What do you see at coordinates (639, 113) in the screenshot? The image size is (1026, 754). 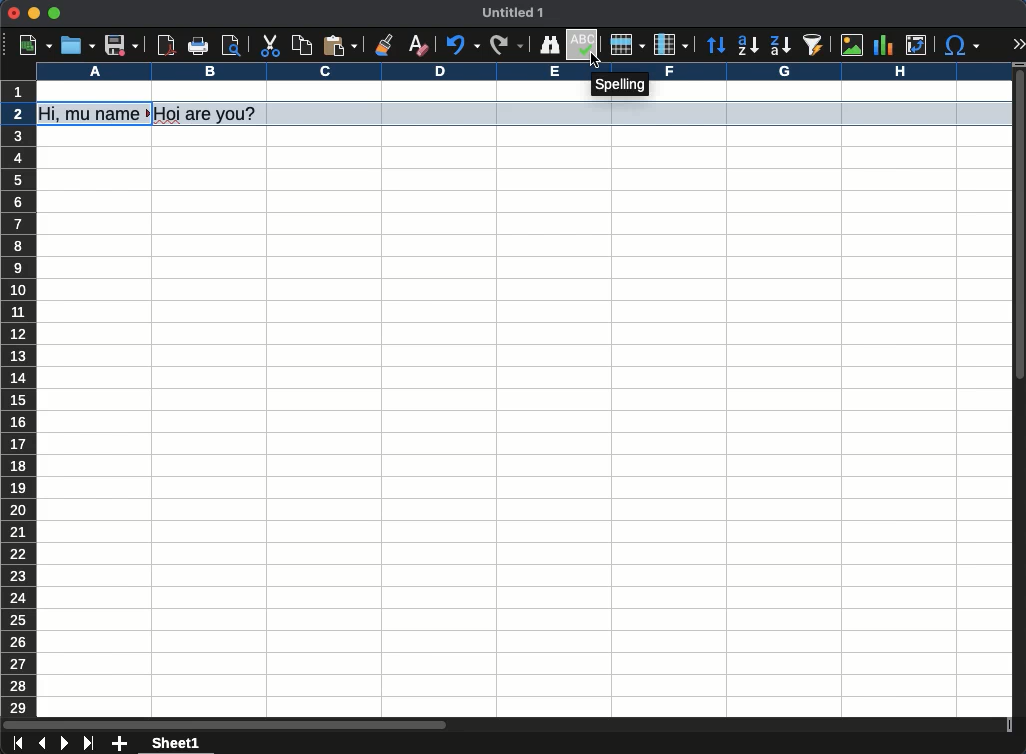 I see `row selected` at bounding box center [639, 113].